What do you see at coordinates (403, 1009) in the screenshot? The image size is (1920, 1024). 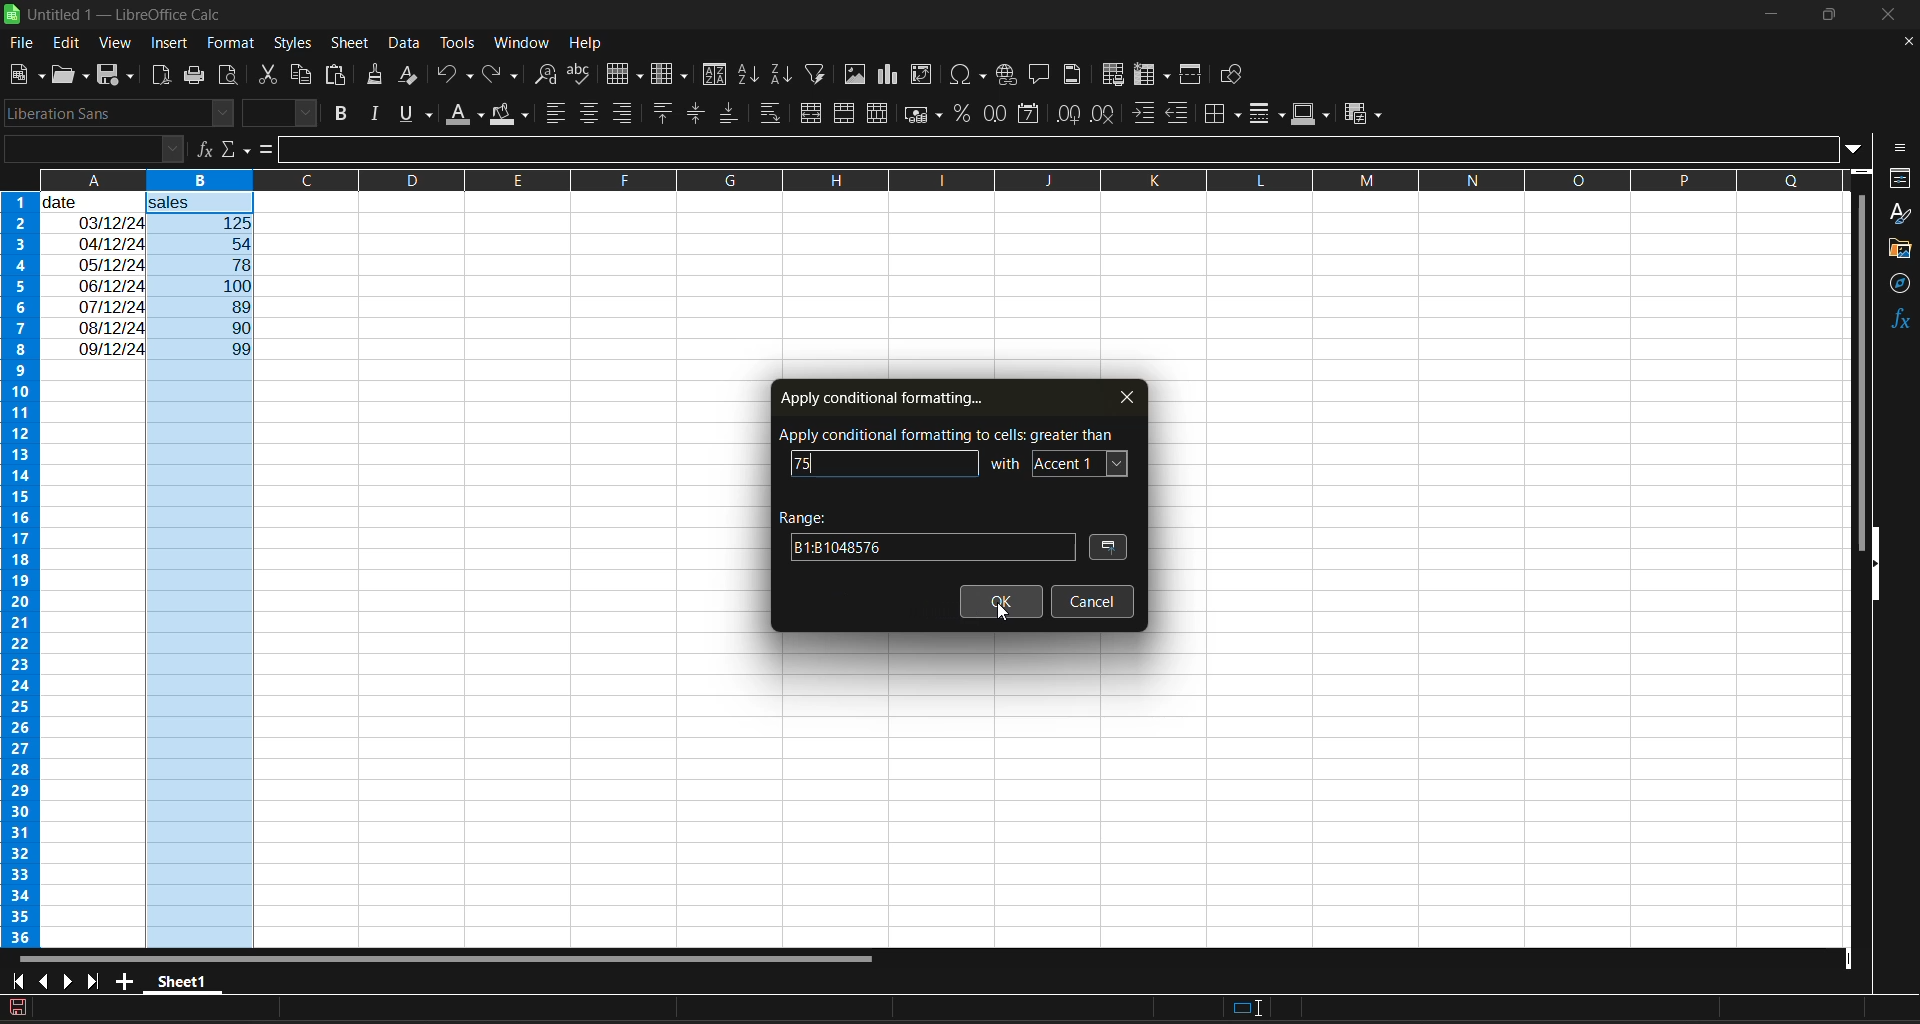 I see `selected area` at bounding box center [403, 1009].